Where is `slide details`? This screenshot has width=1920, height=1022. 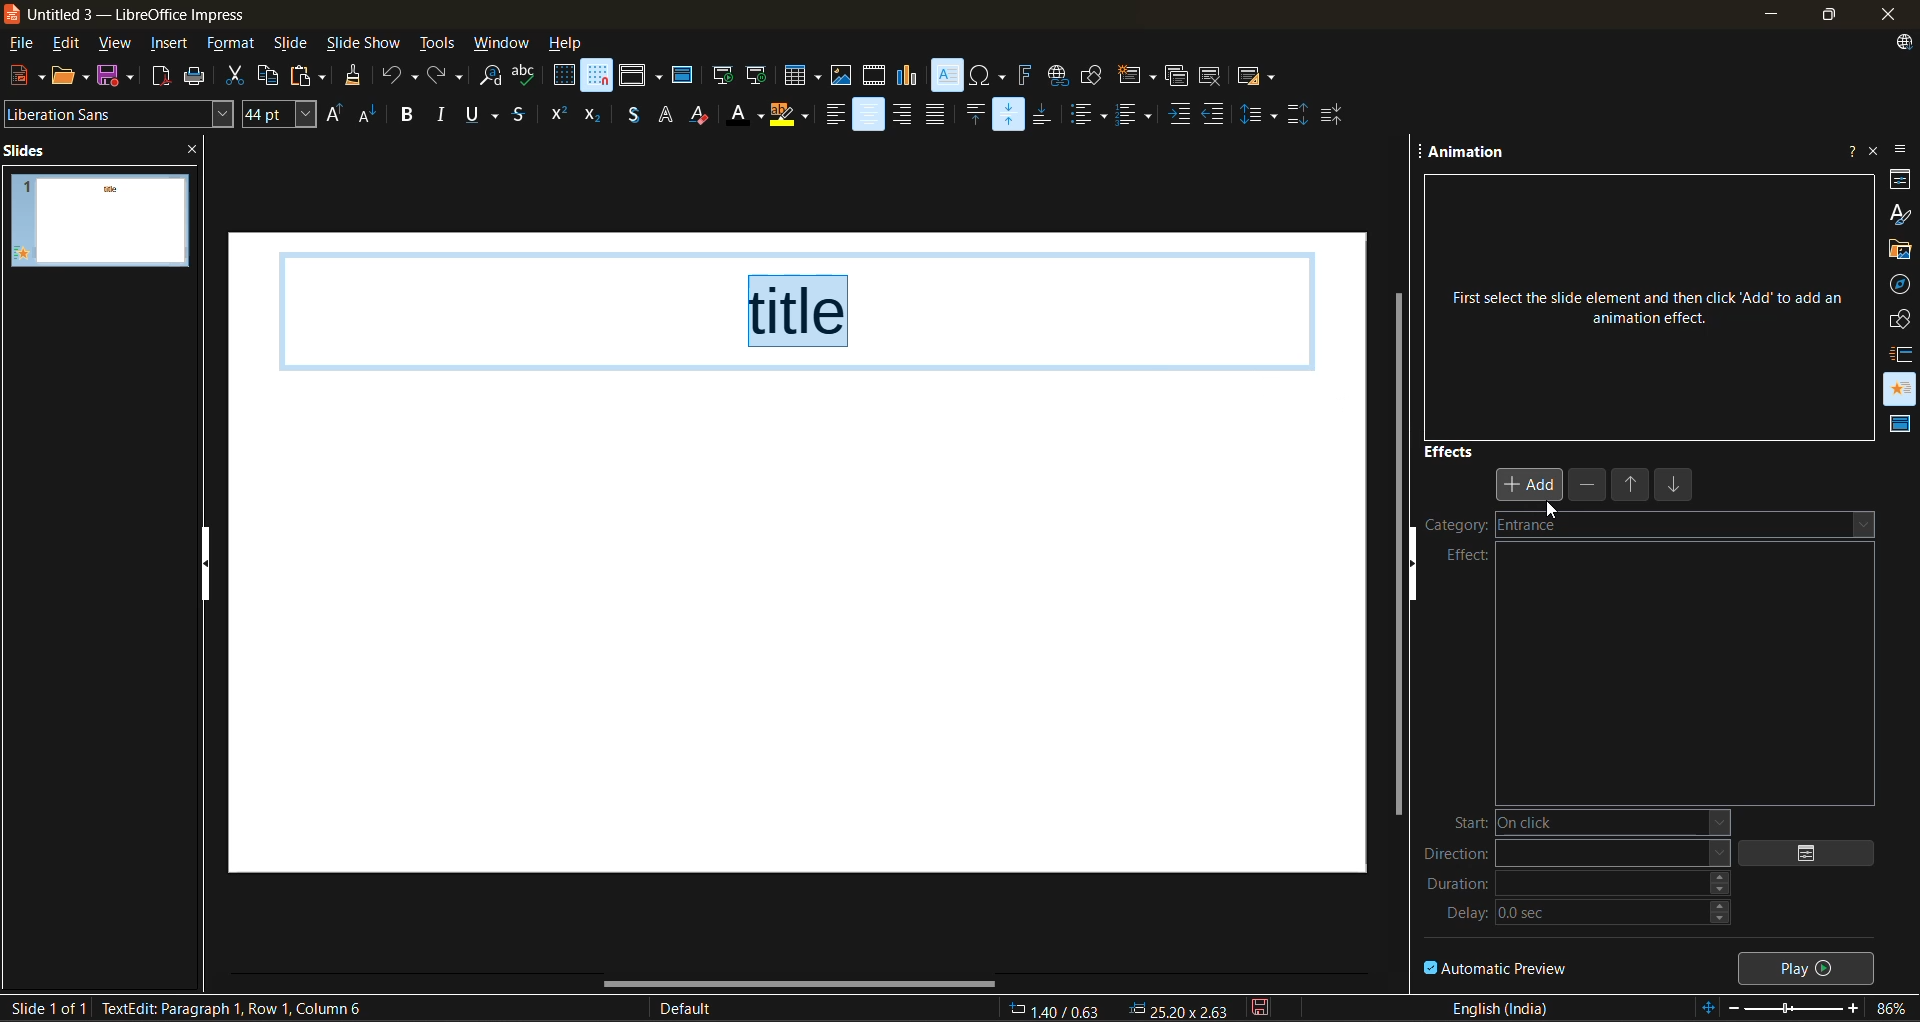 slide details is located at coordinates (47, 1008).